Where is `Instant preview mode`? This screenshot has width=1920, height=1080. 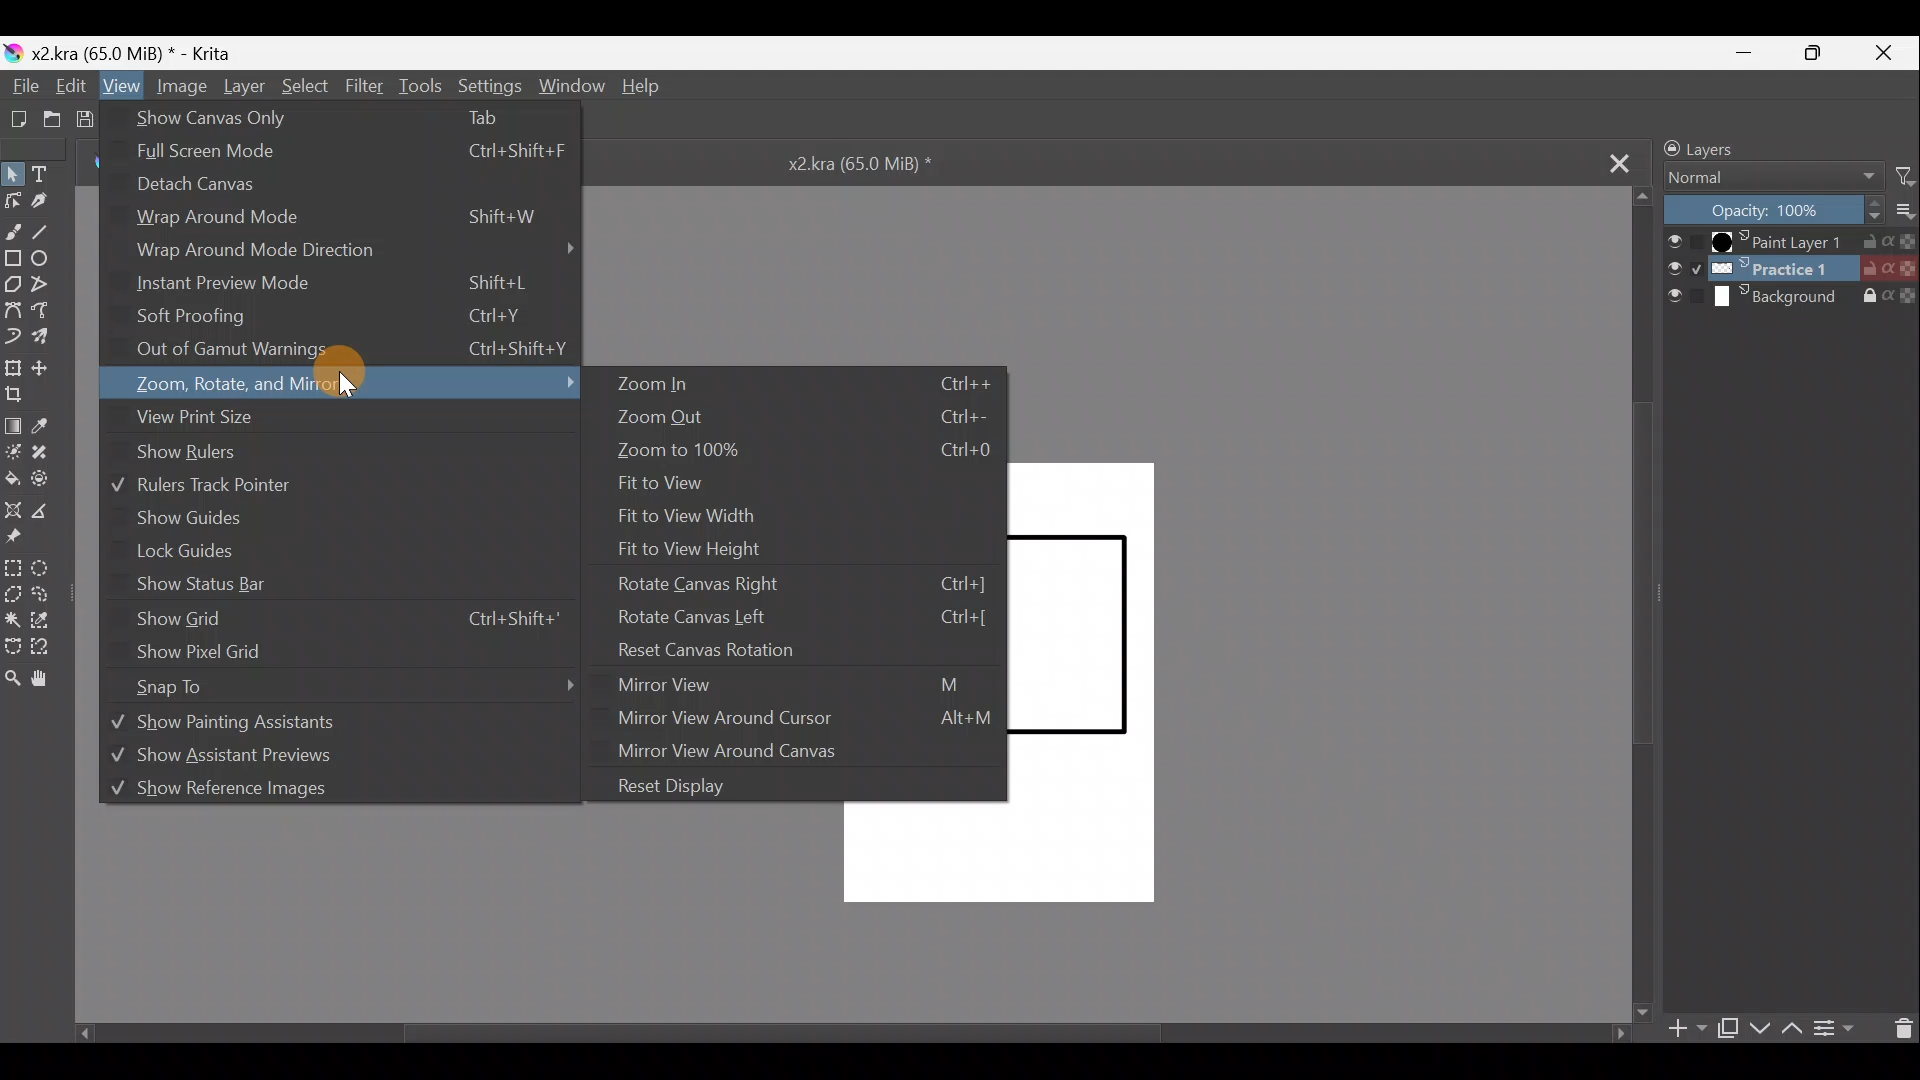 Instant preview mode is located at coordinates (332, 285).